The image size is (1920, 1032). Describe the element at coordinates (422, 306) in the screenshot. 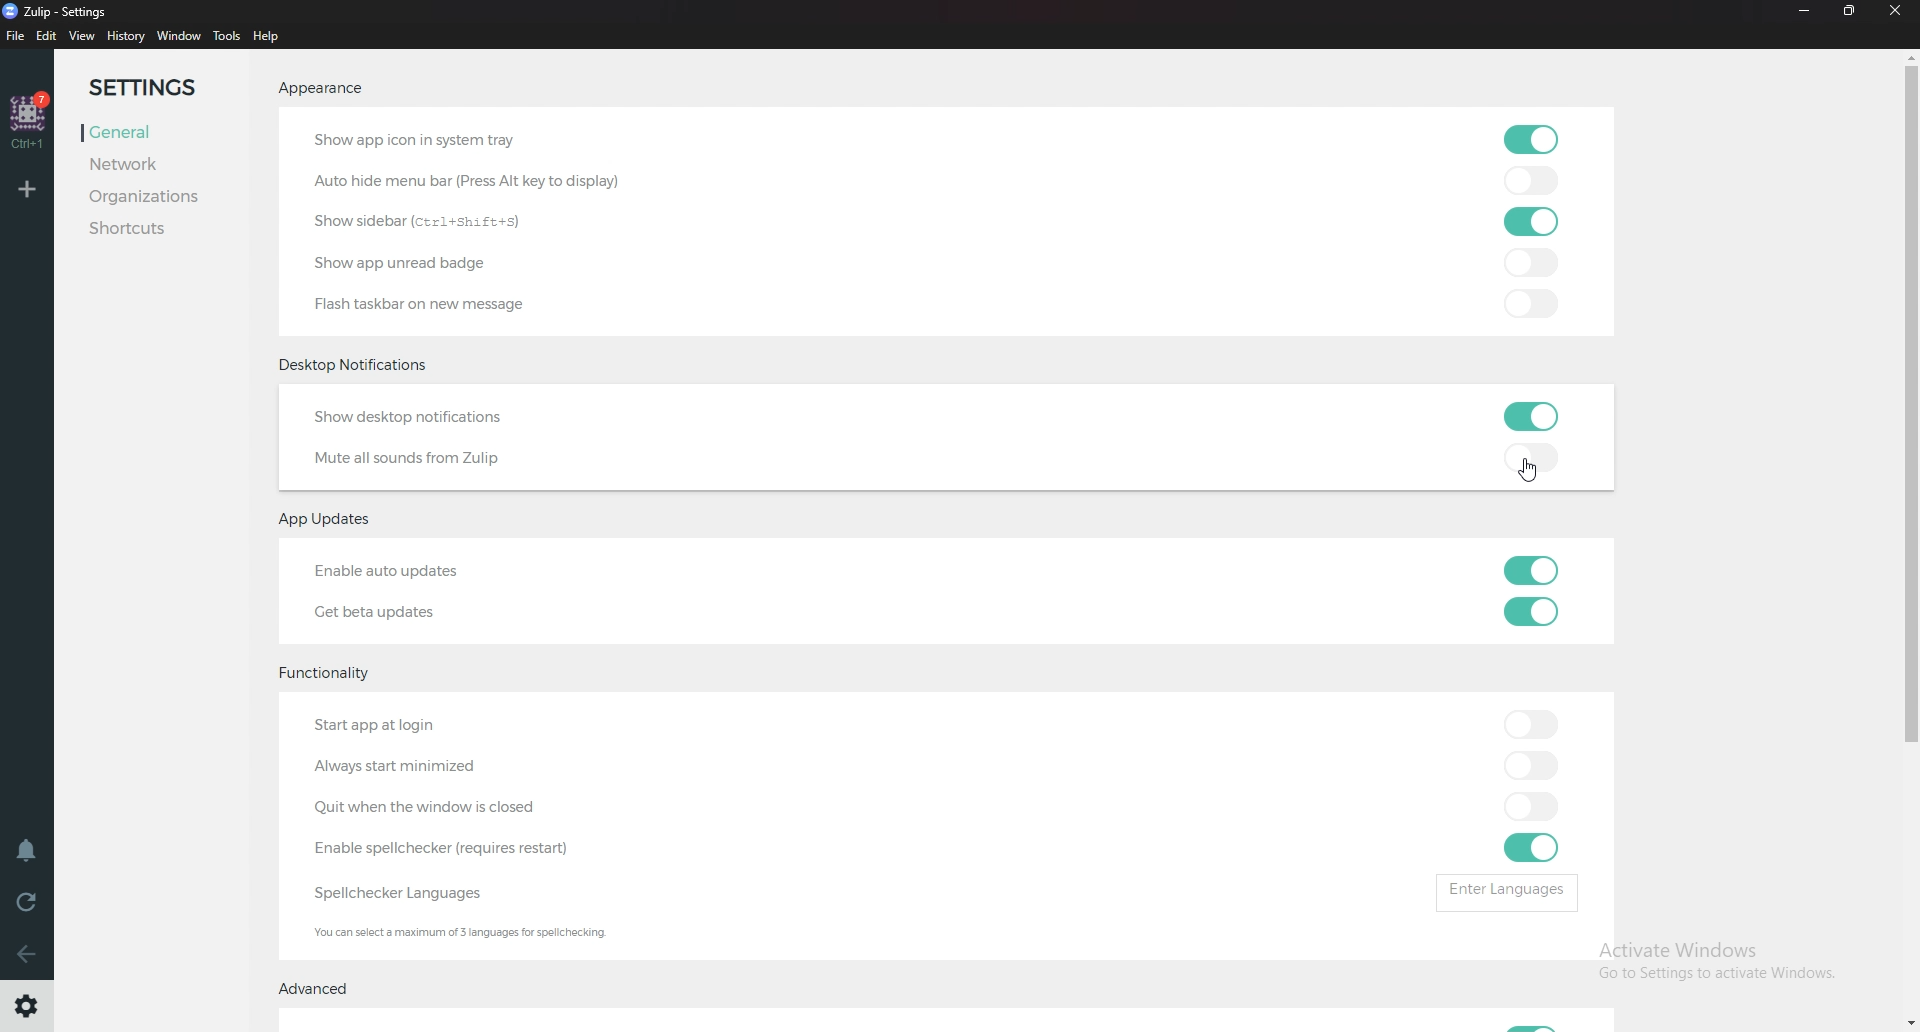

I see `Flash taskbar on new message` at that location.